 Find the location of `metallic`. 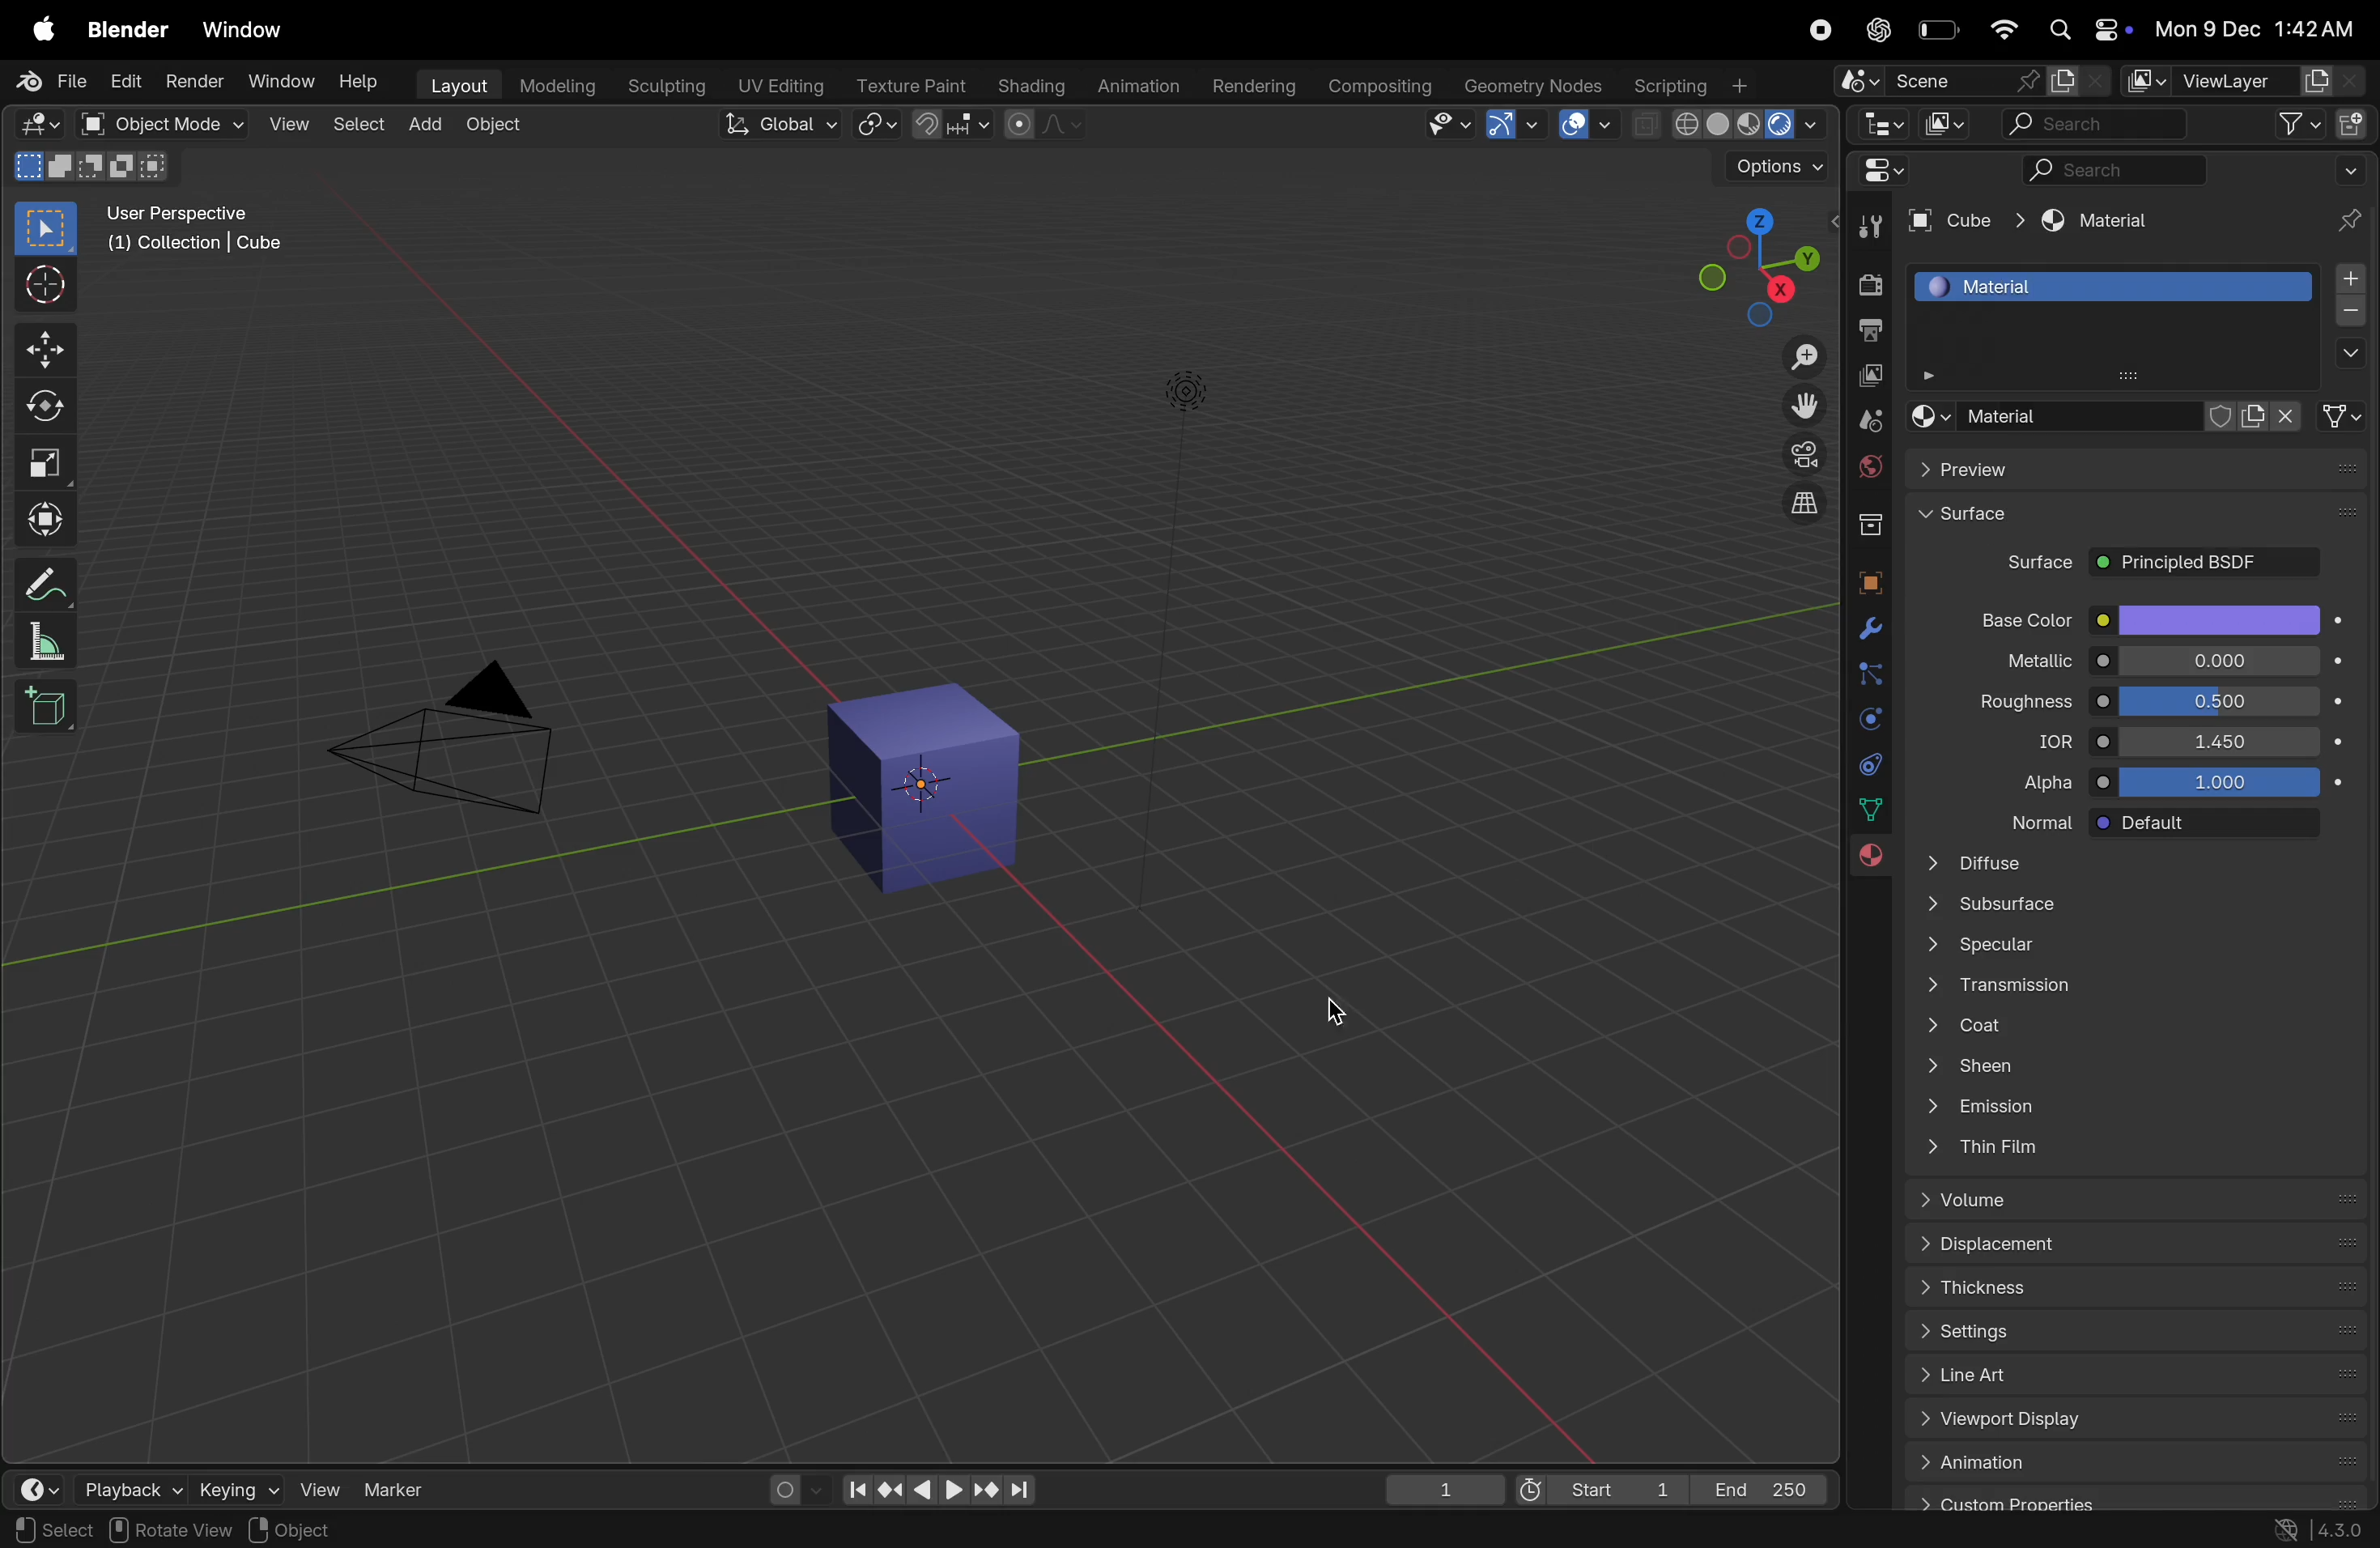

metallic is located at coordinates (2018, 663).